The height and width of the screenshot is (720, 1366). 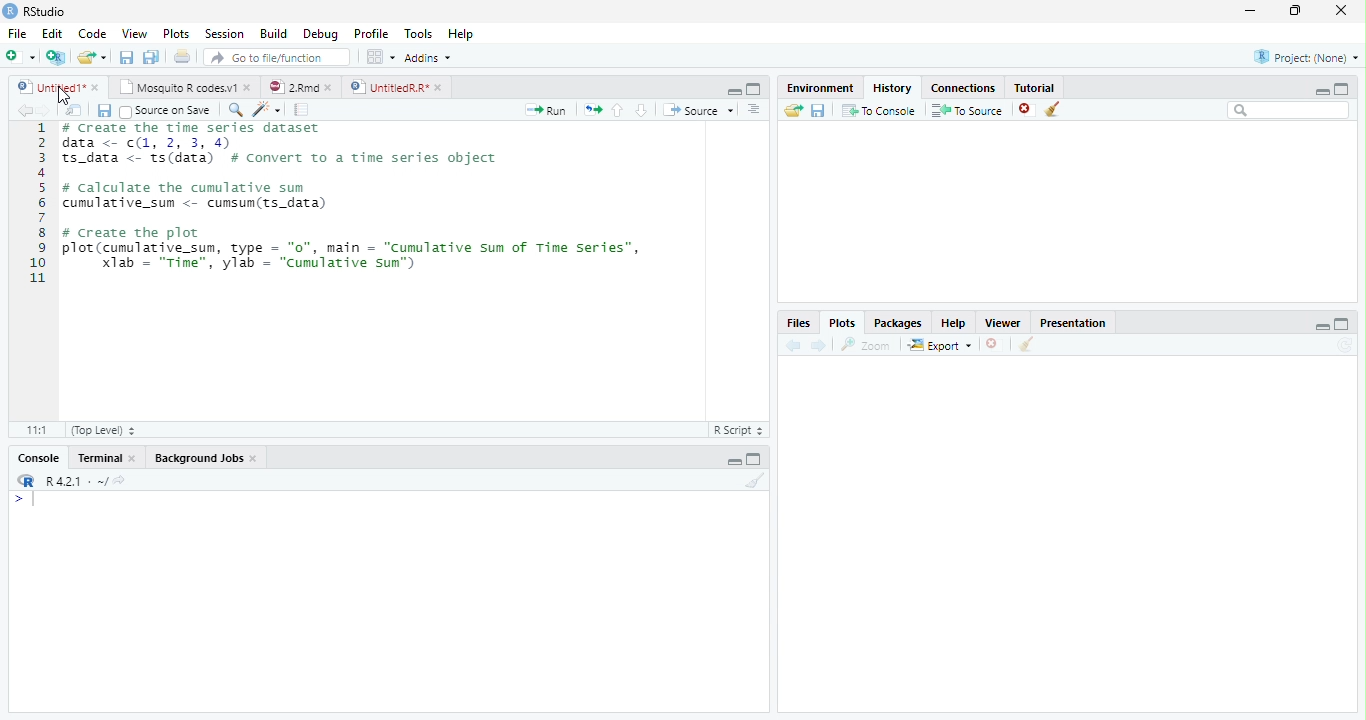 What do you see at coordinates (324, 35) in the screenshot?
I see `Debug` at bounding box center [324, 35].